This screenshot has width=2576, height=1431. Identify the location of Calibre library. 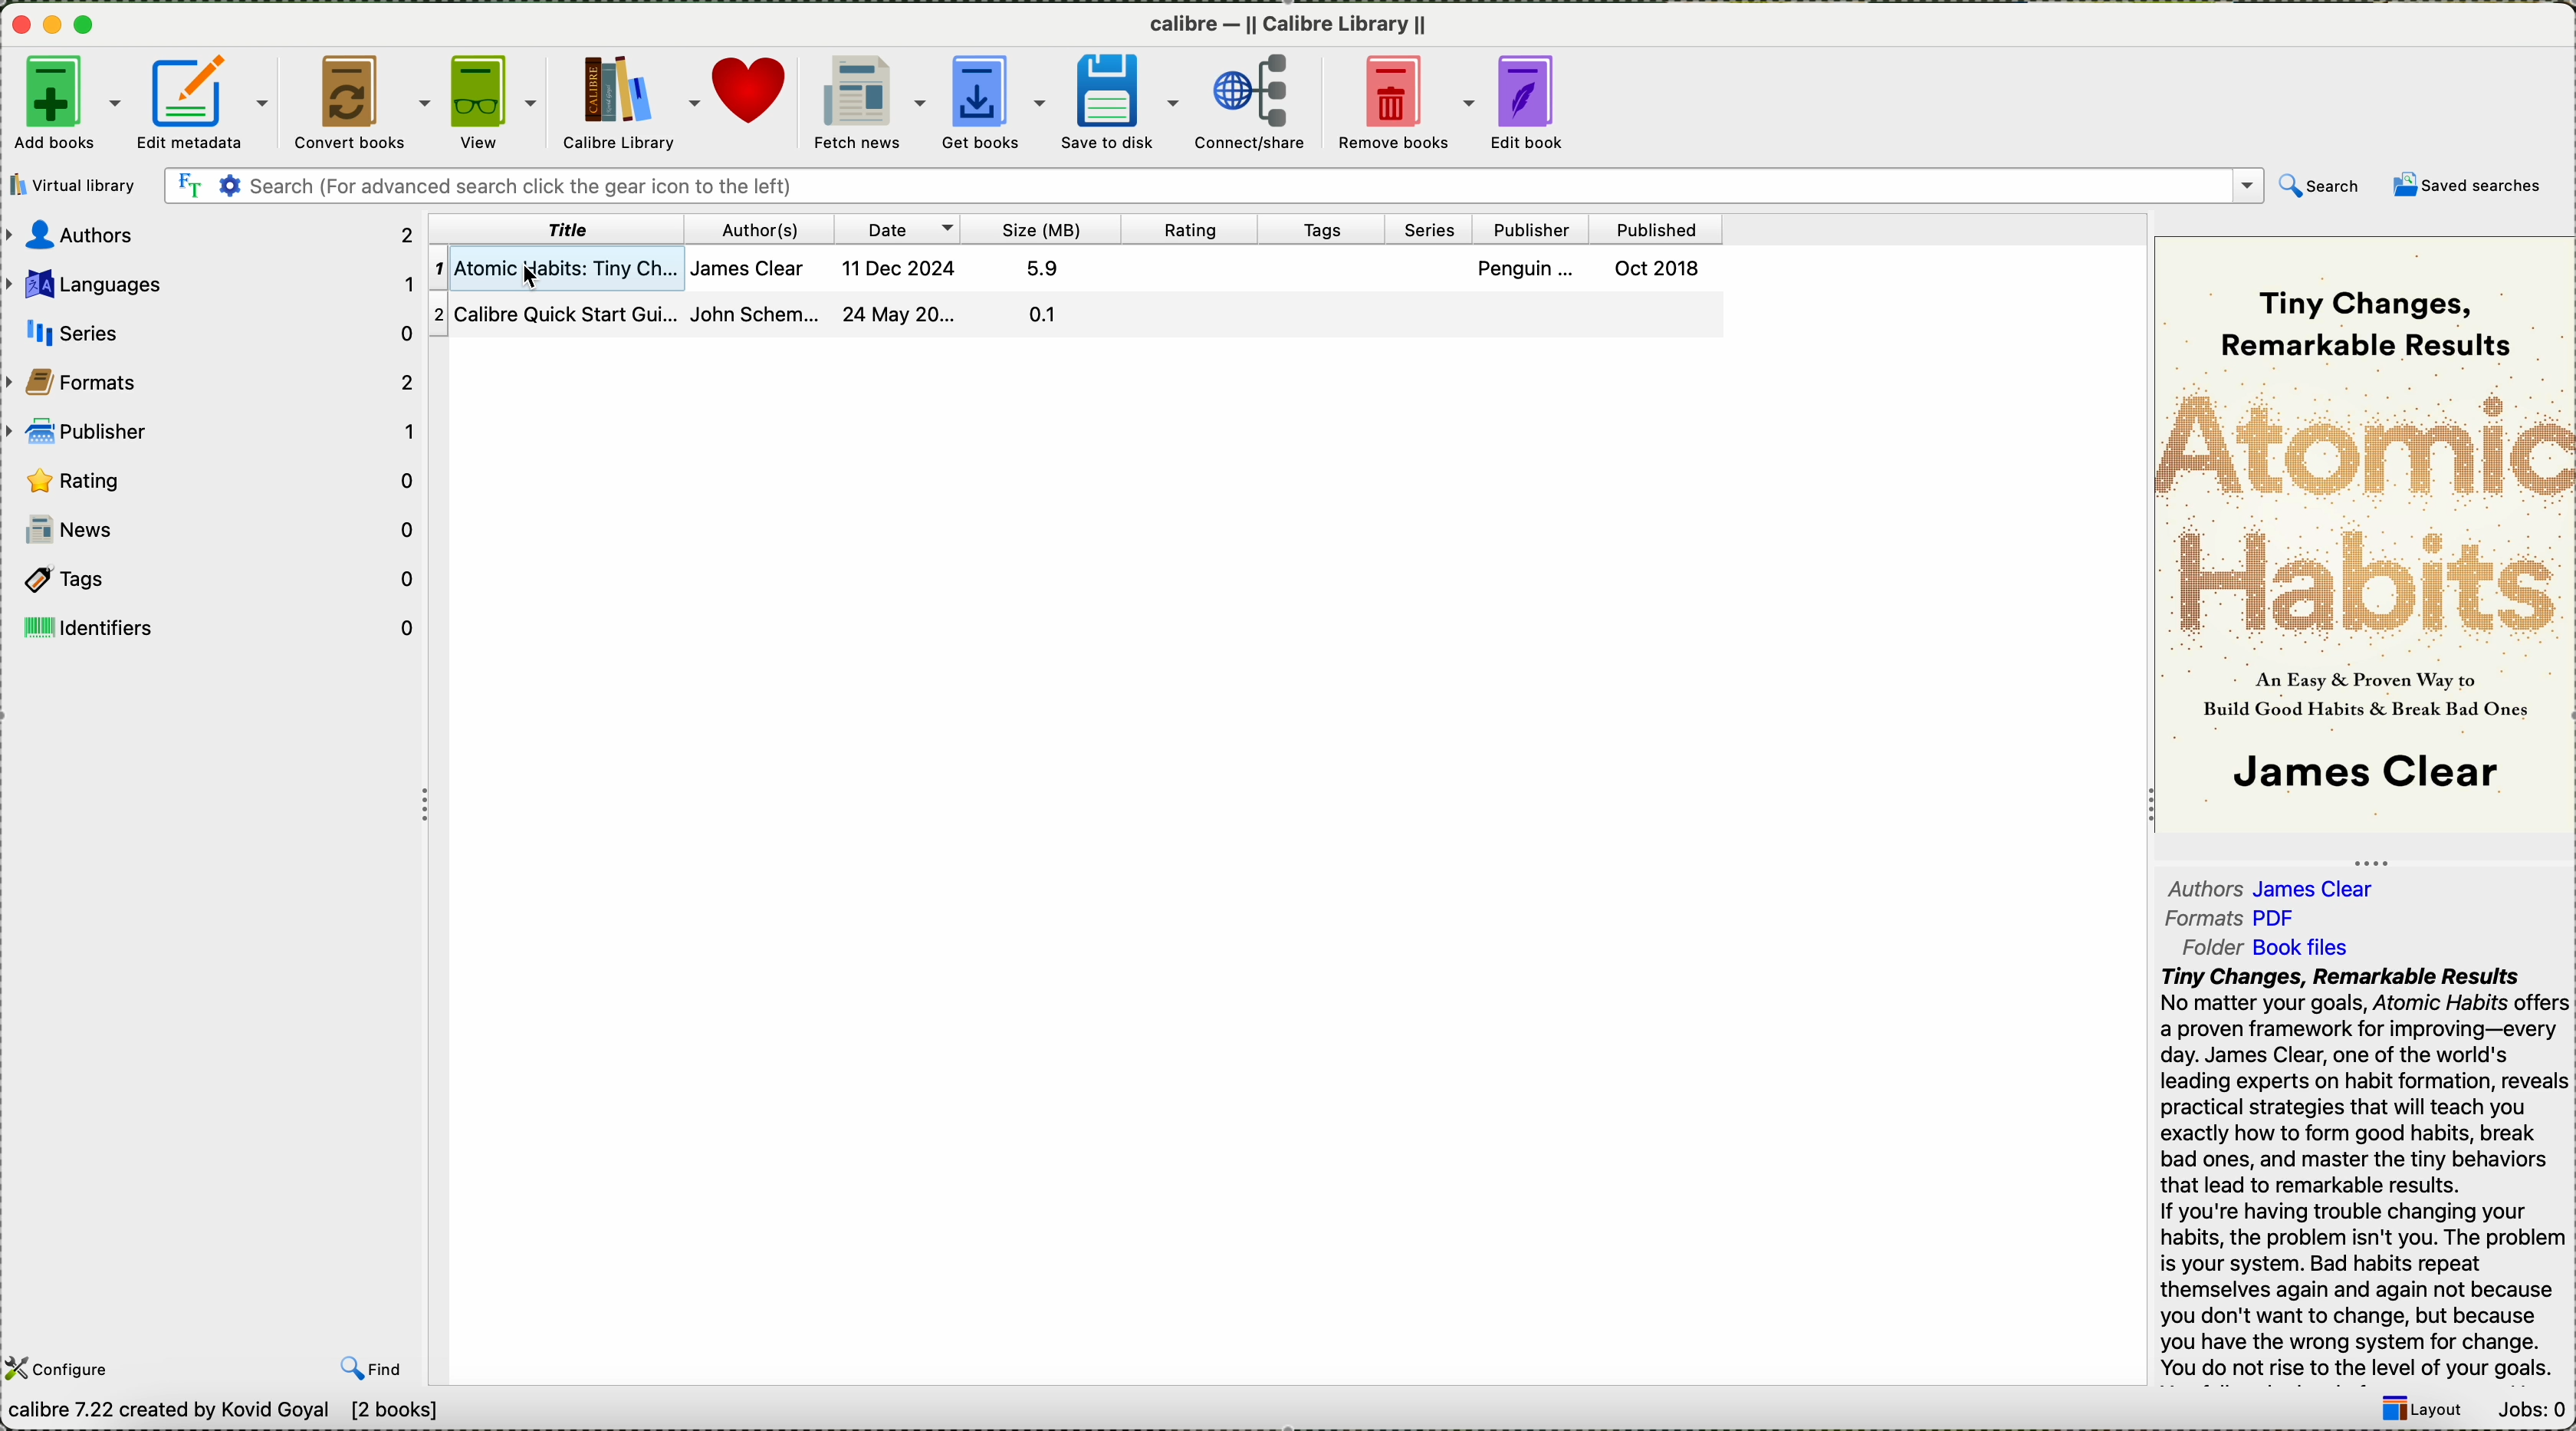
(633, 100).